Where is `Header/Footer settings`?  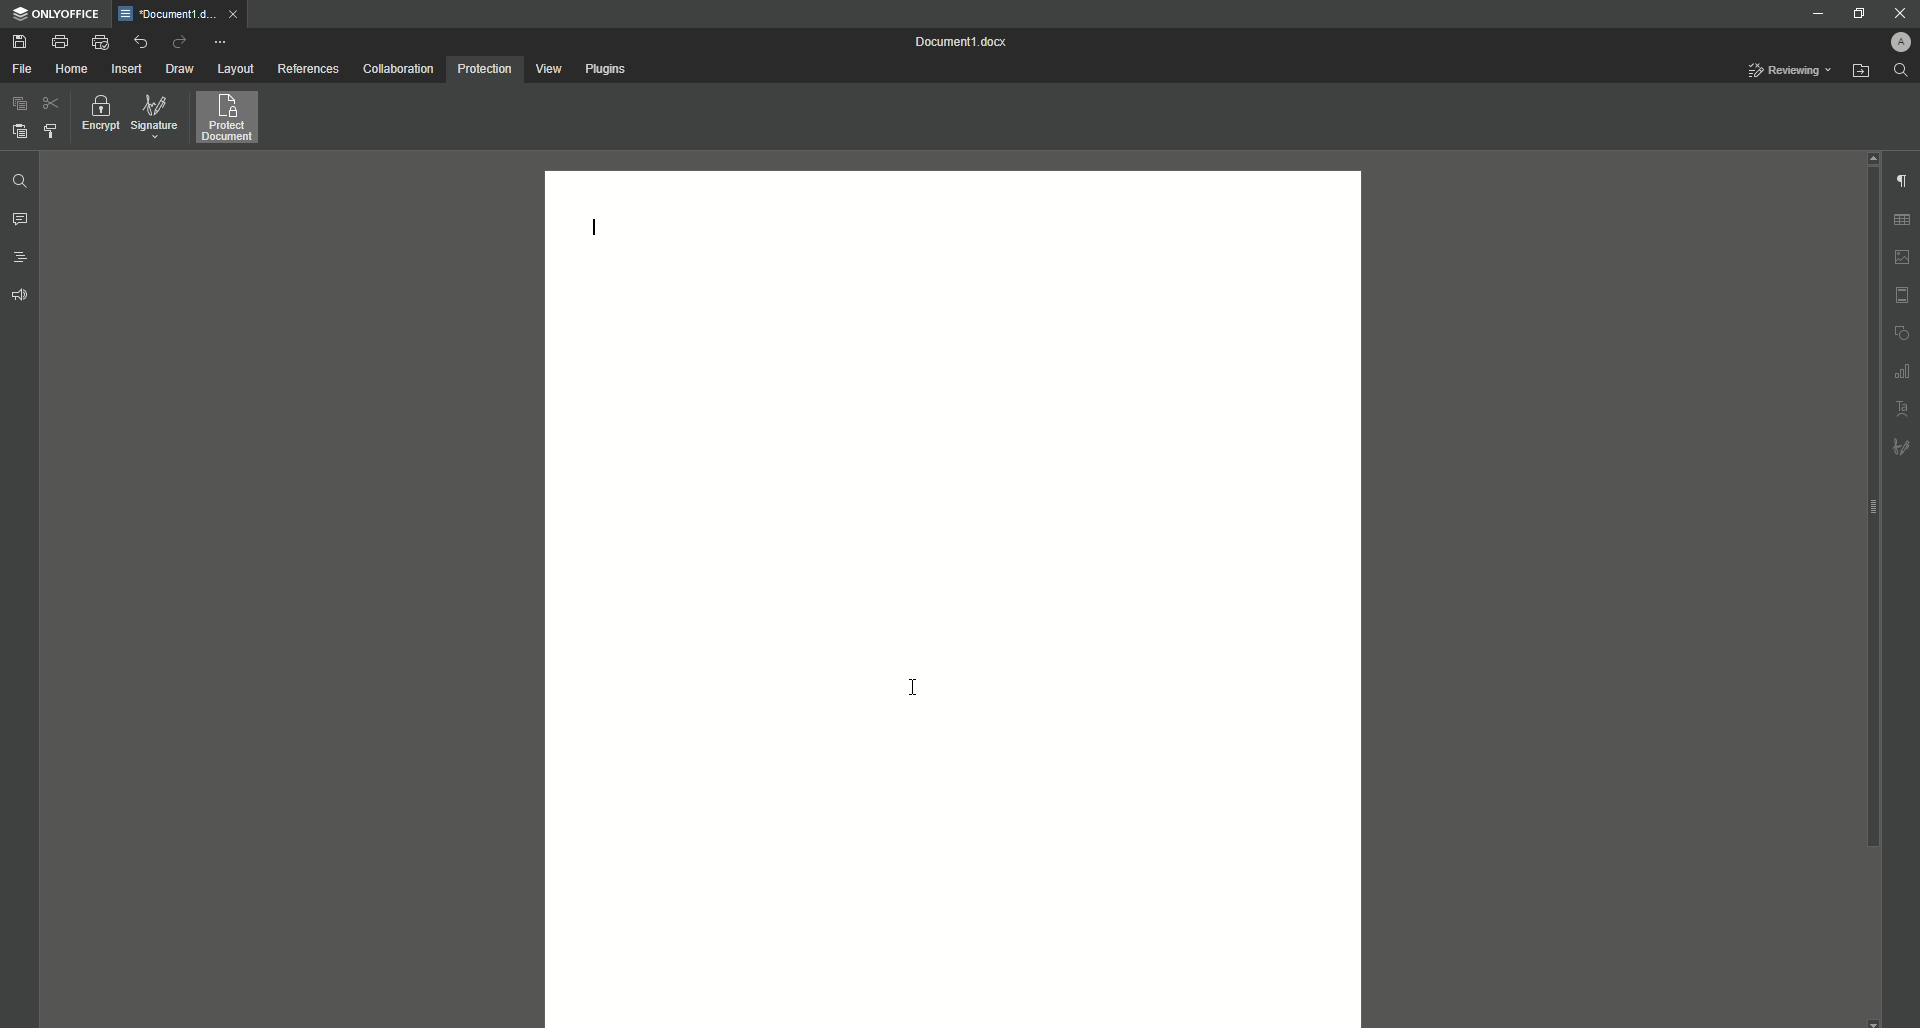 Header/Footer settings is located at coordinates (1903, 295).